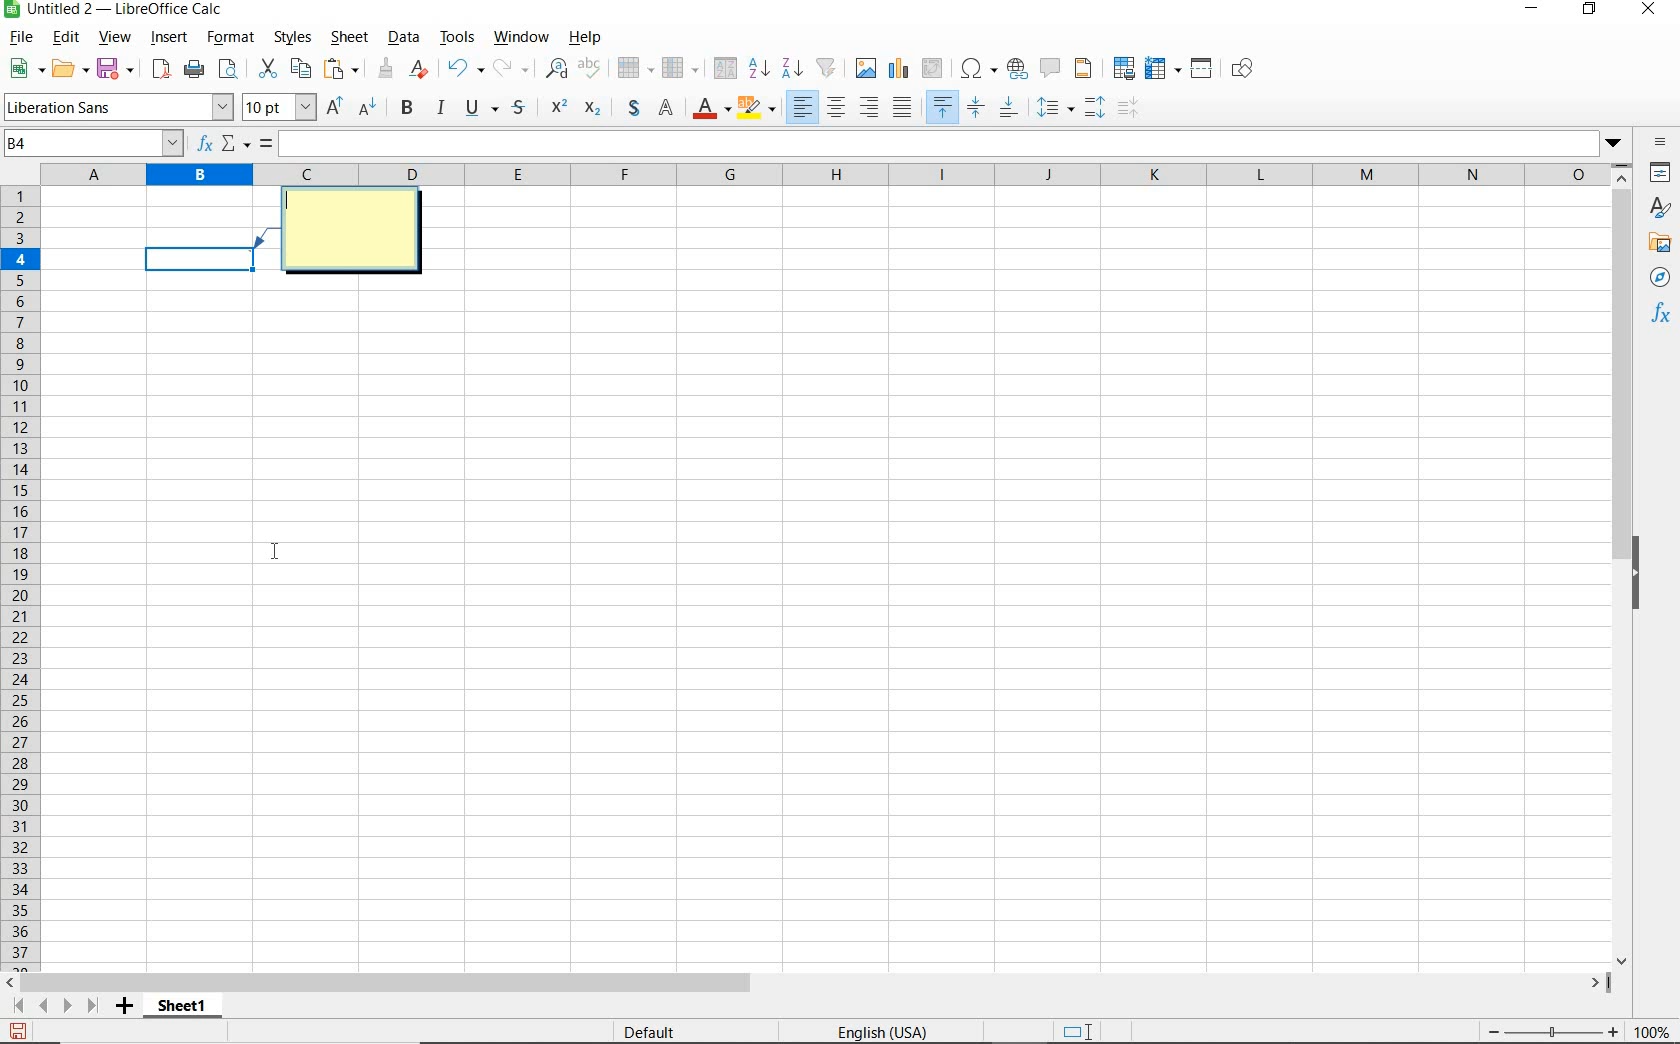 This screenshot has height=1044, width=1680. Describe the element at coordinates (757, 109) in the screenshot. I see `background color` at that location.